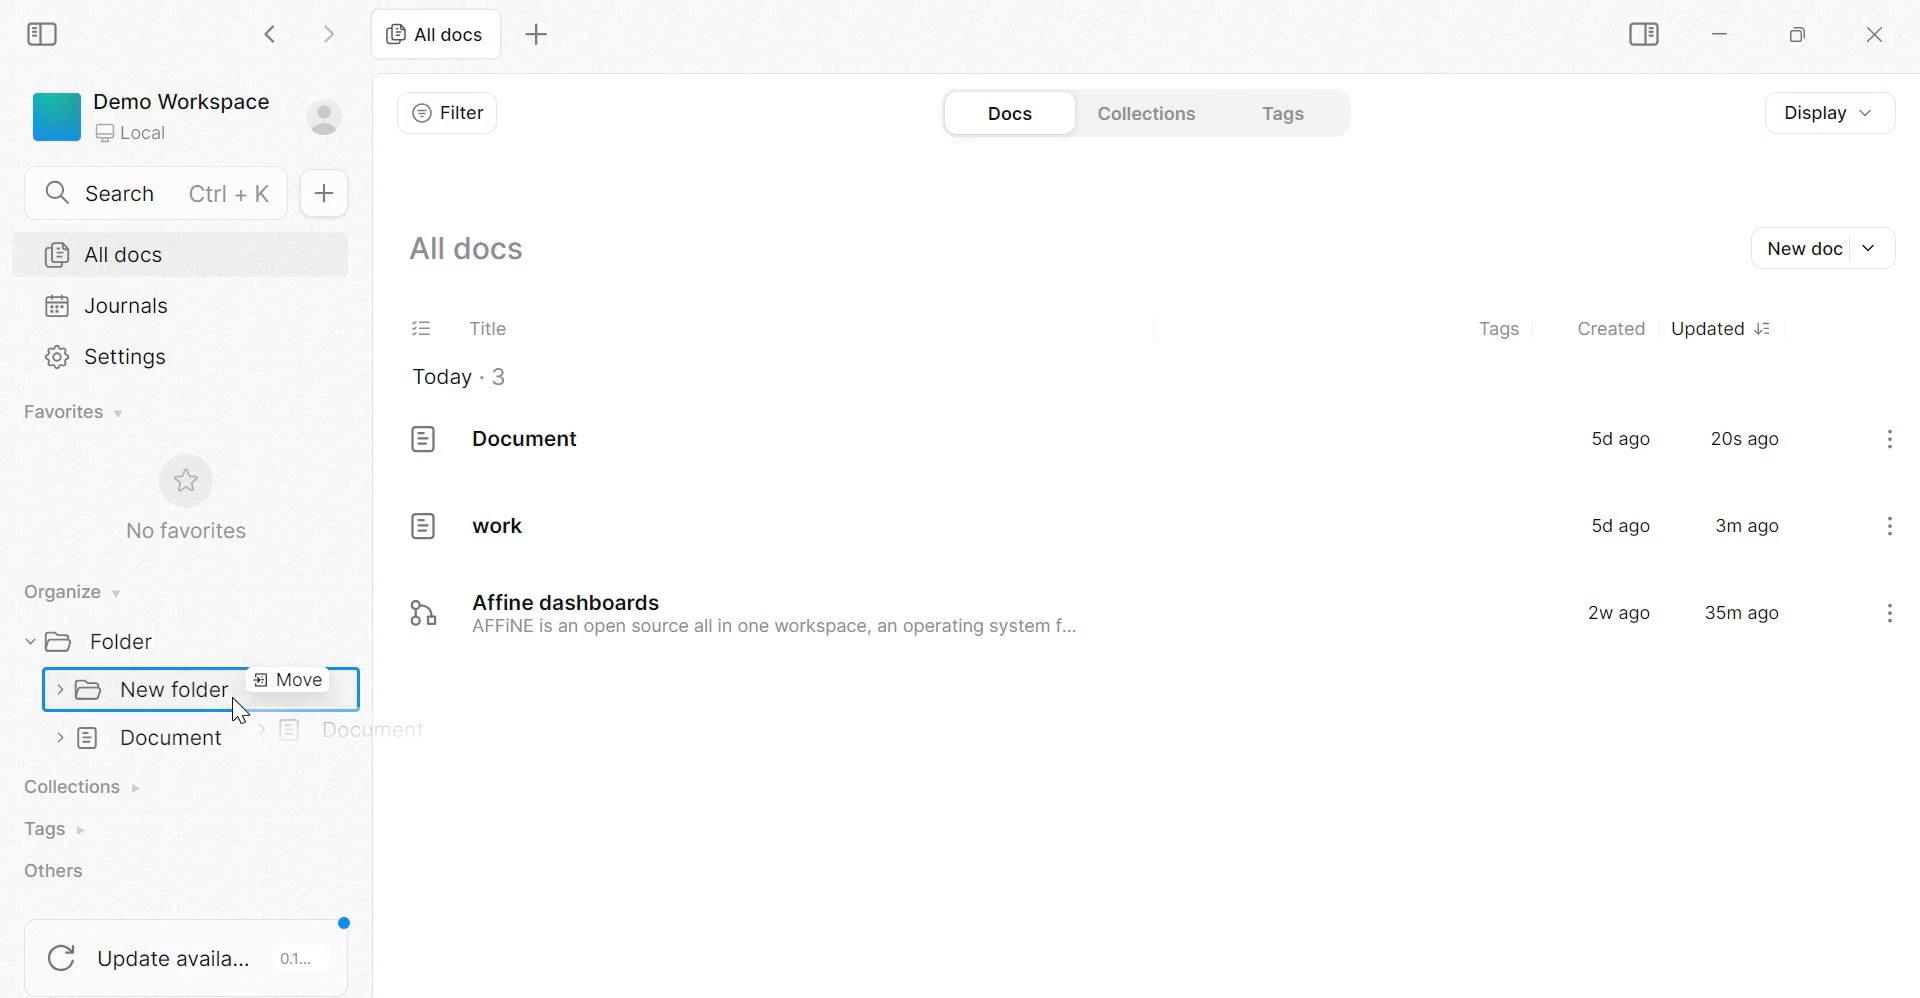 The image size is (1920, 998). Describe the element at coordinates (288, 681) in the screenshot. I see `move` at that location.